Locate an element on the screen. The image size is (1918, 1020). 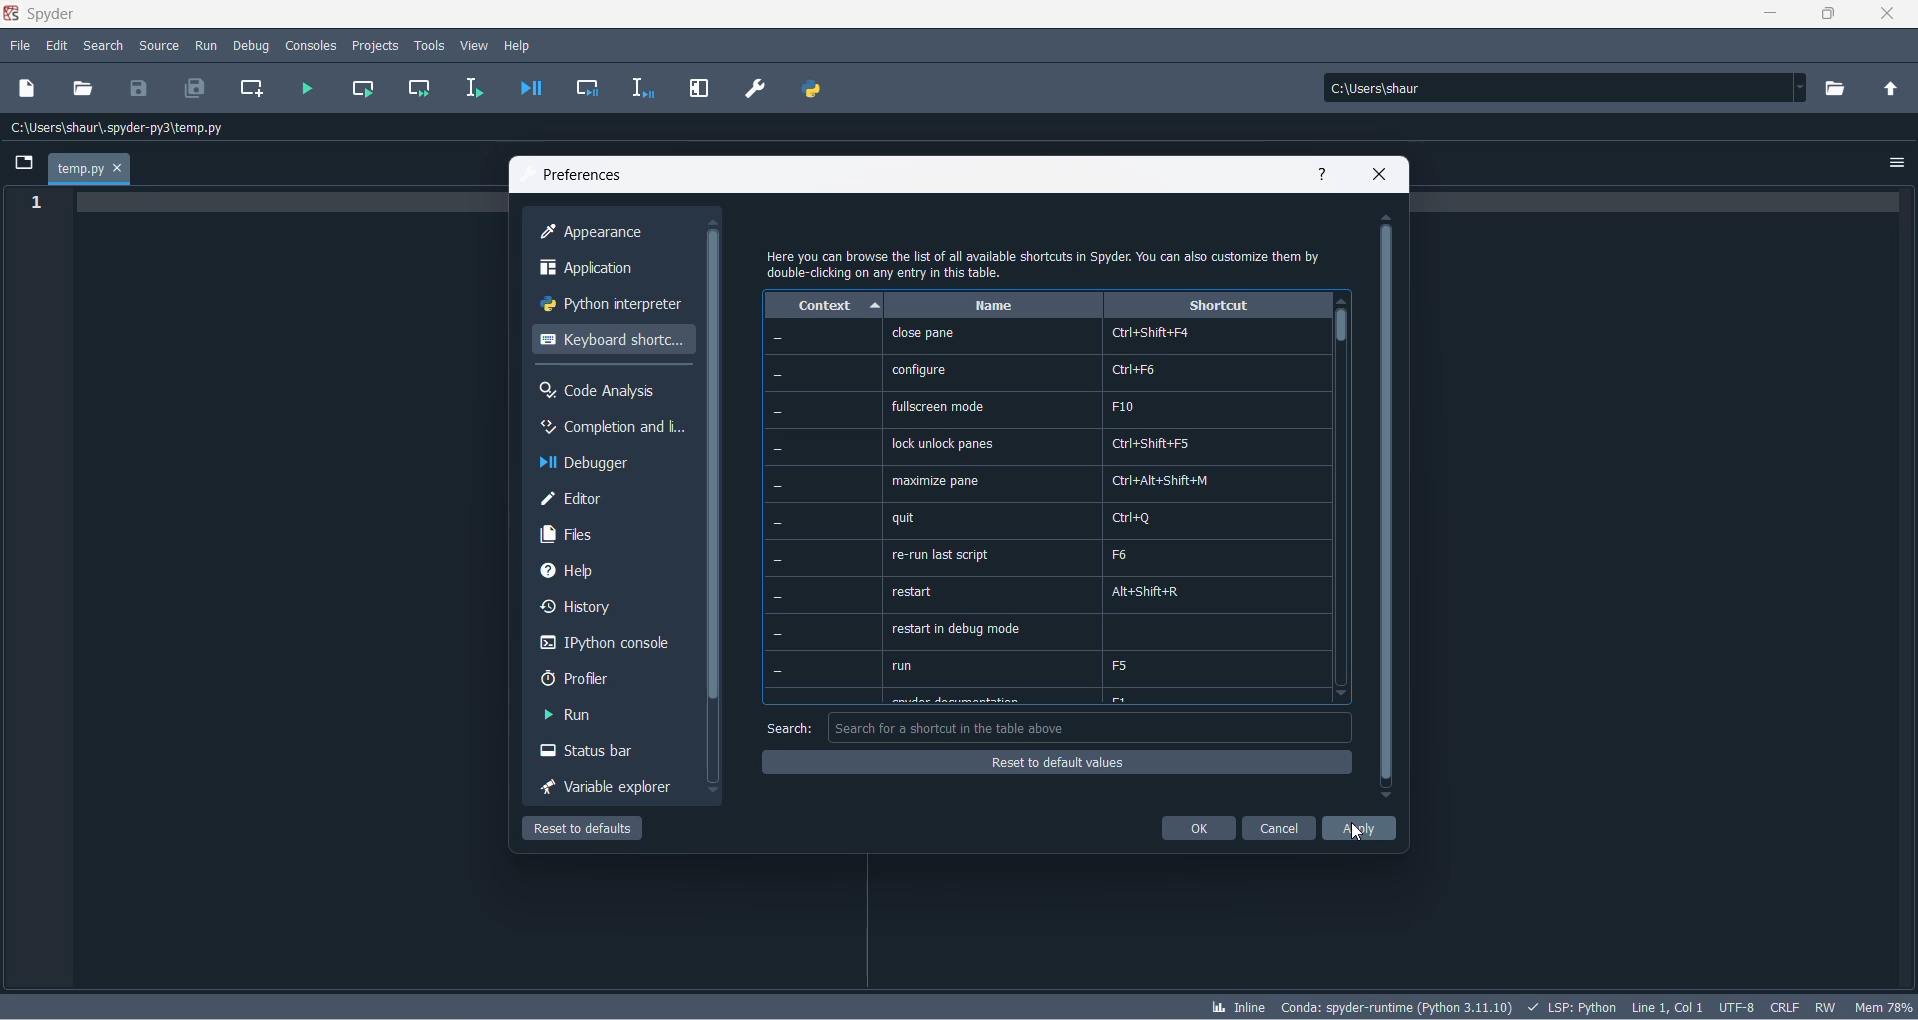
- is located at coordinates (780, 633).